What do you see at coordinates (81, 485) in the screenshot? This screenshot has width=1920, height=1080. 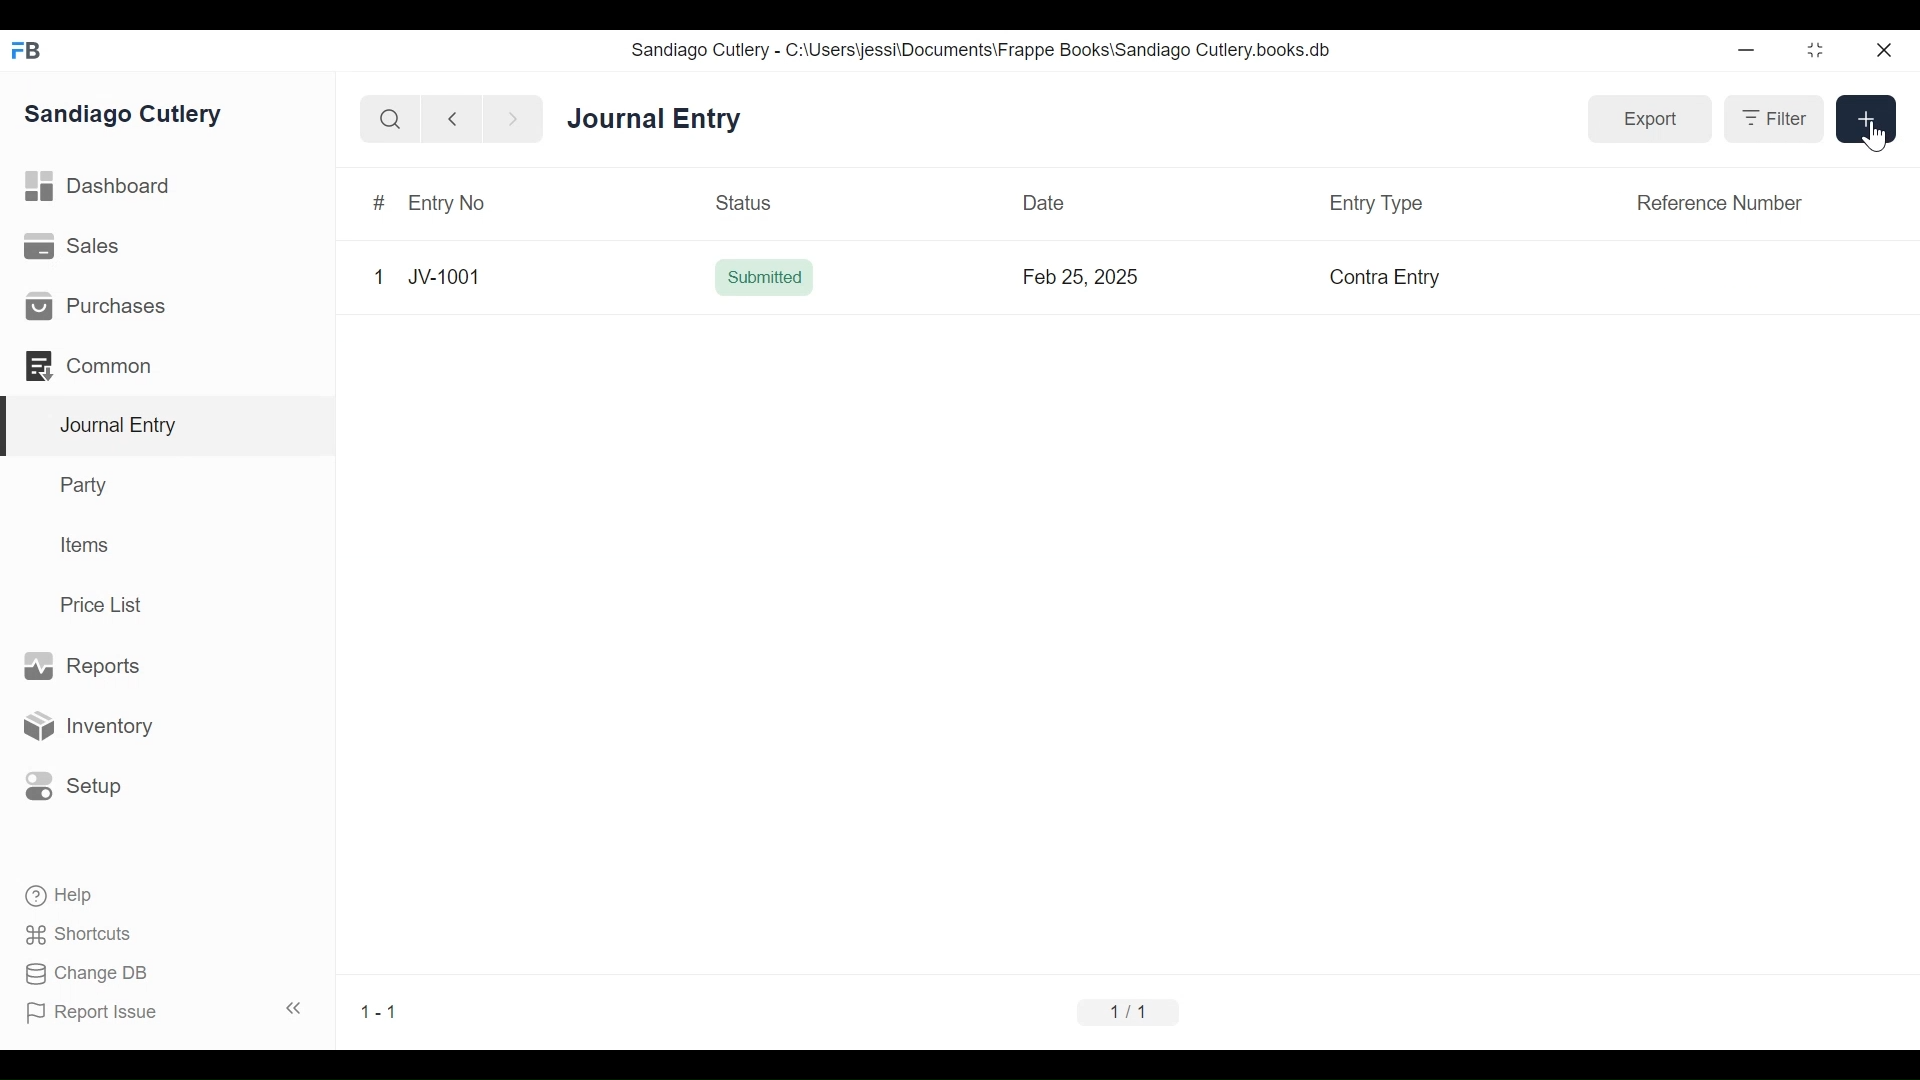 I see `Party` at bounding box center [81, 485].